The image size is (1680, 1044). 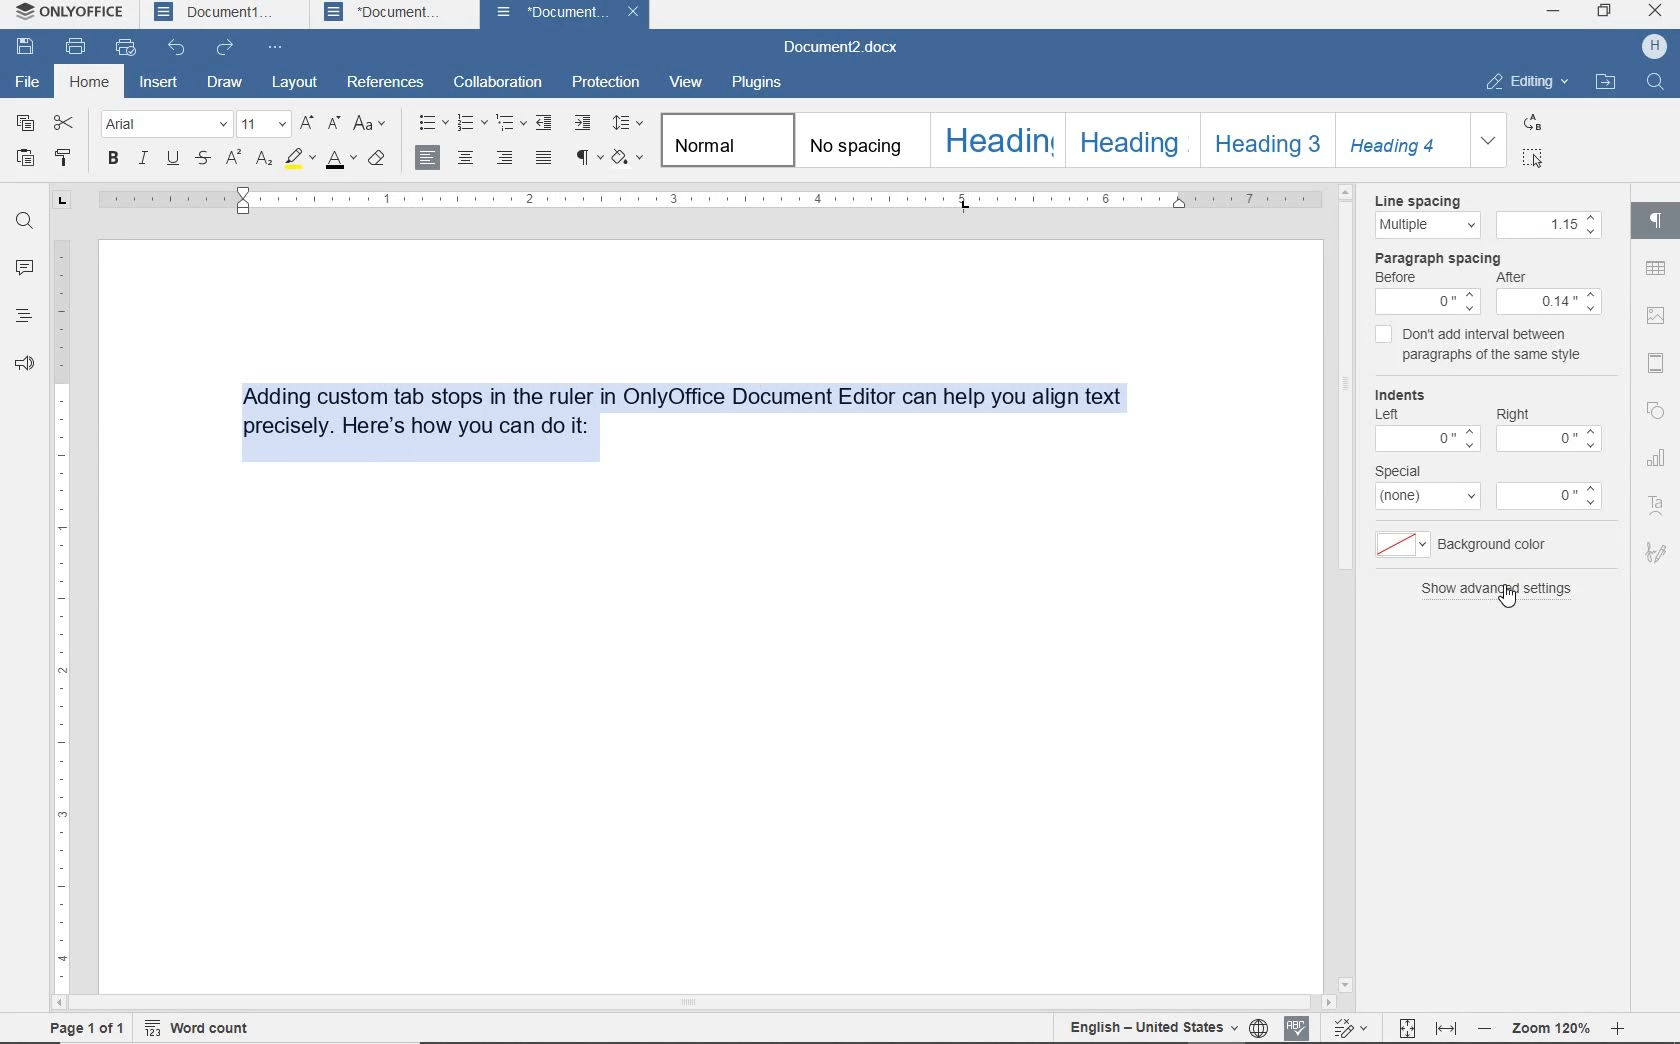 What do you see at coordinates (604, 83) in the screenshot?
I see `protection` at bounding box center [604, 83].